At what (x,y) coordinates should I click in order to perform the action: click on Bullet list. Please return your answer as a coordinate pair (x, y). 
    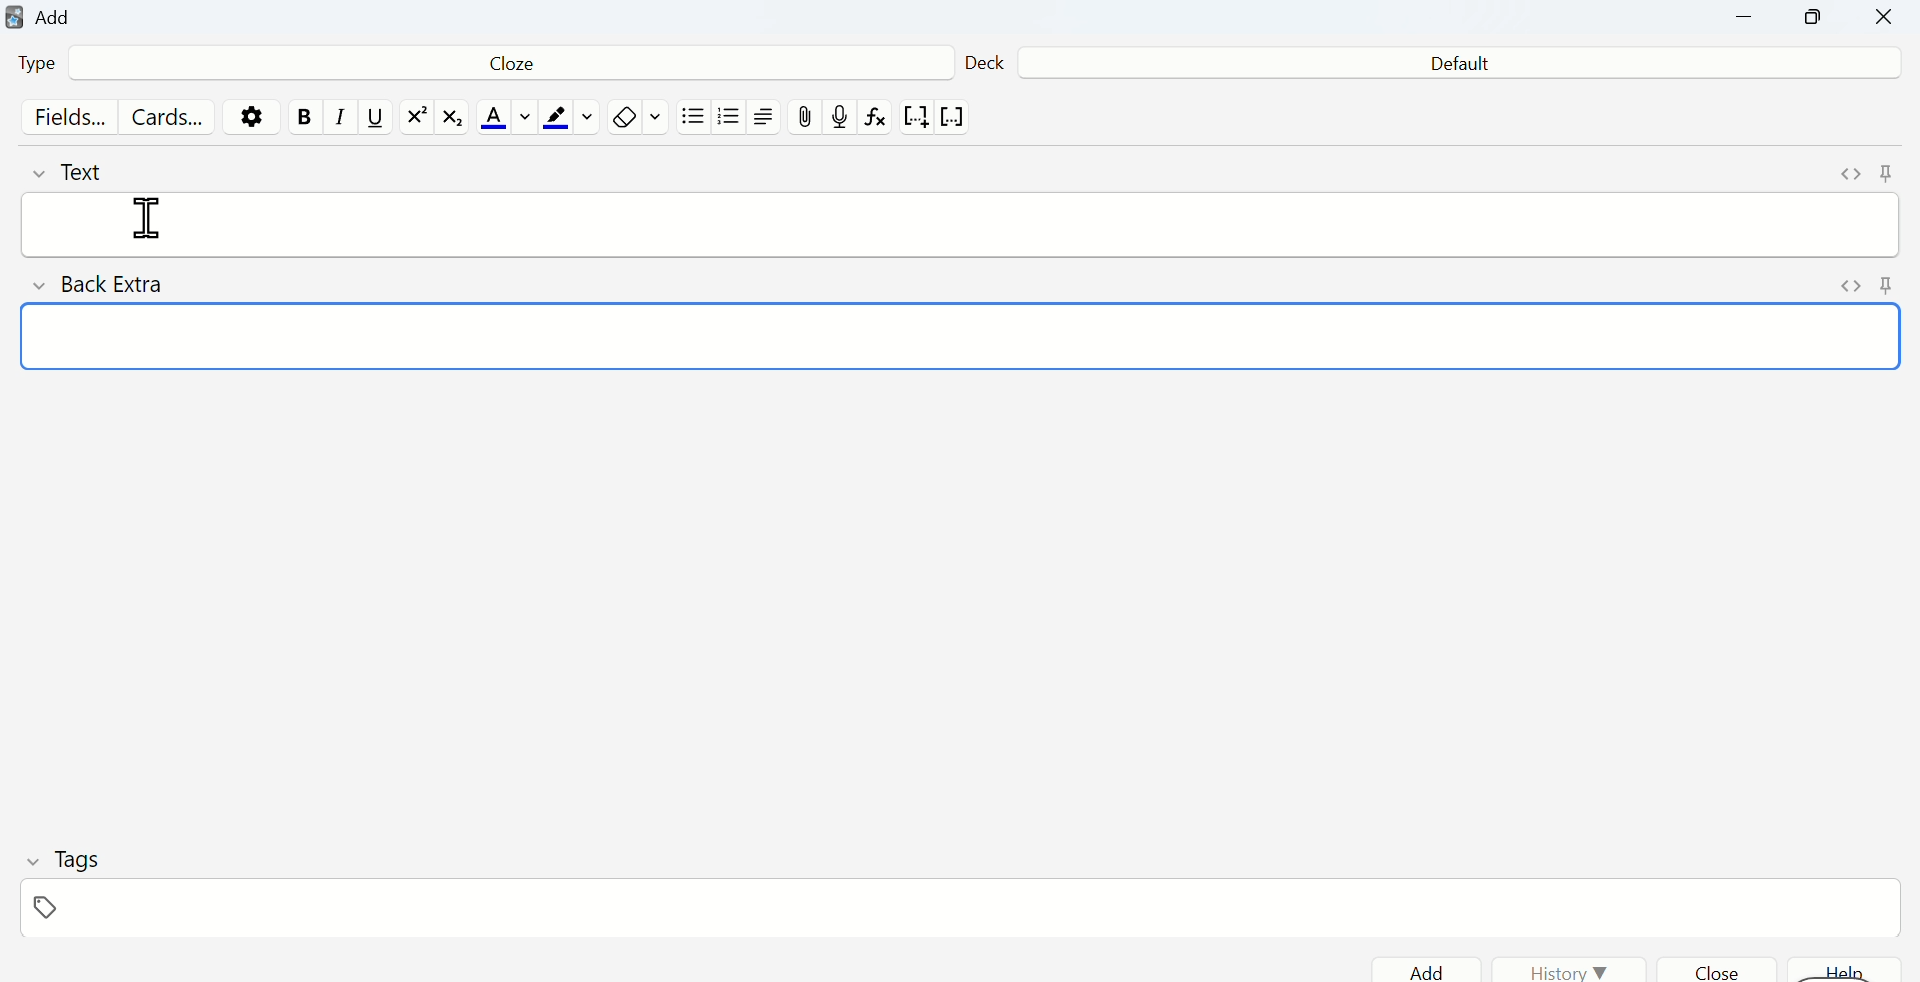
    Looking at the image, I should click on (693, 121).